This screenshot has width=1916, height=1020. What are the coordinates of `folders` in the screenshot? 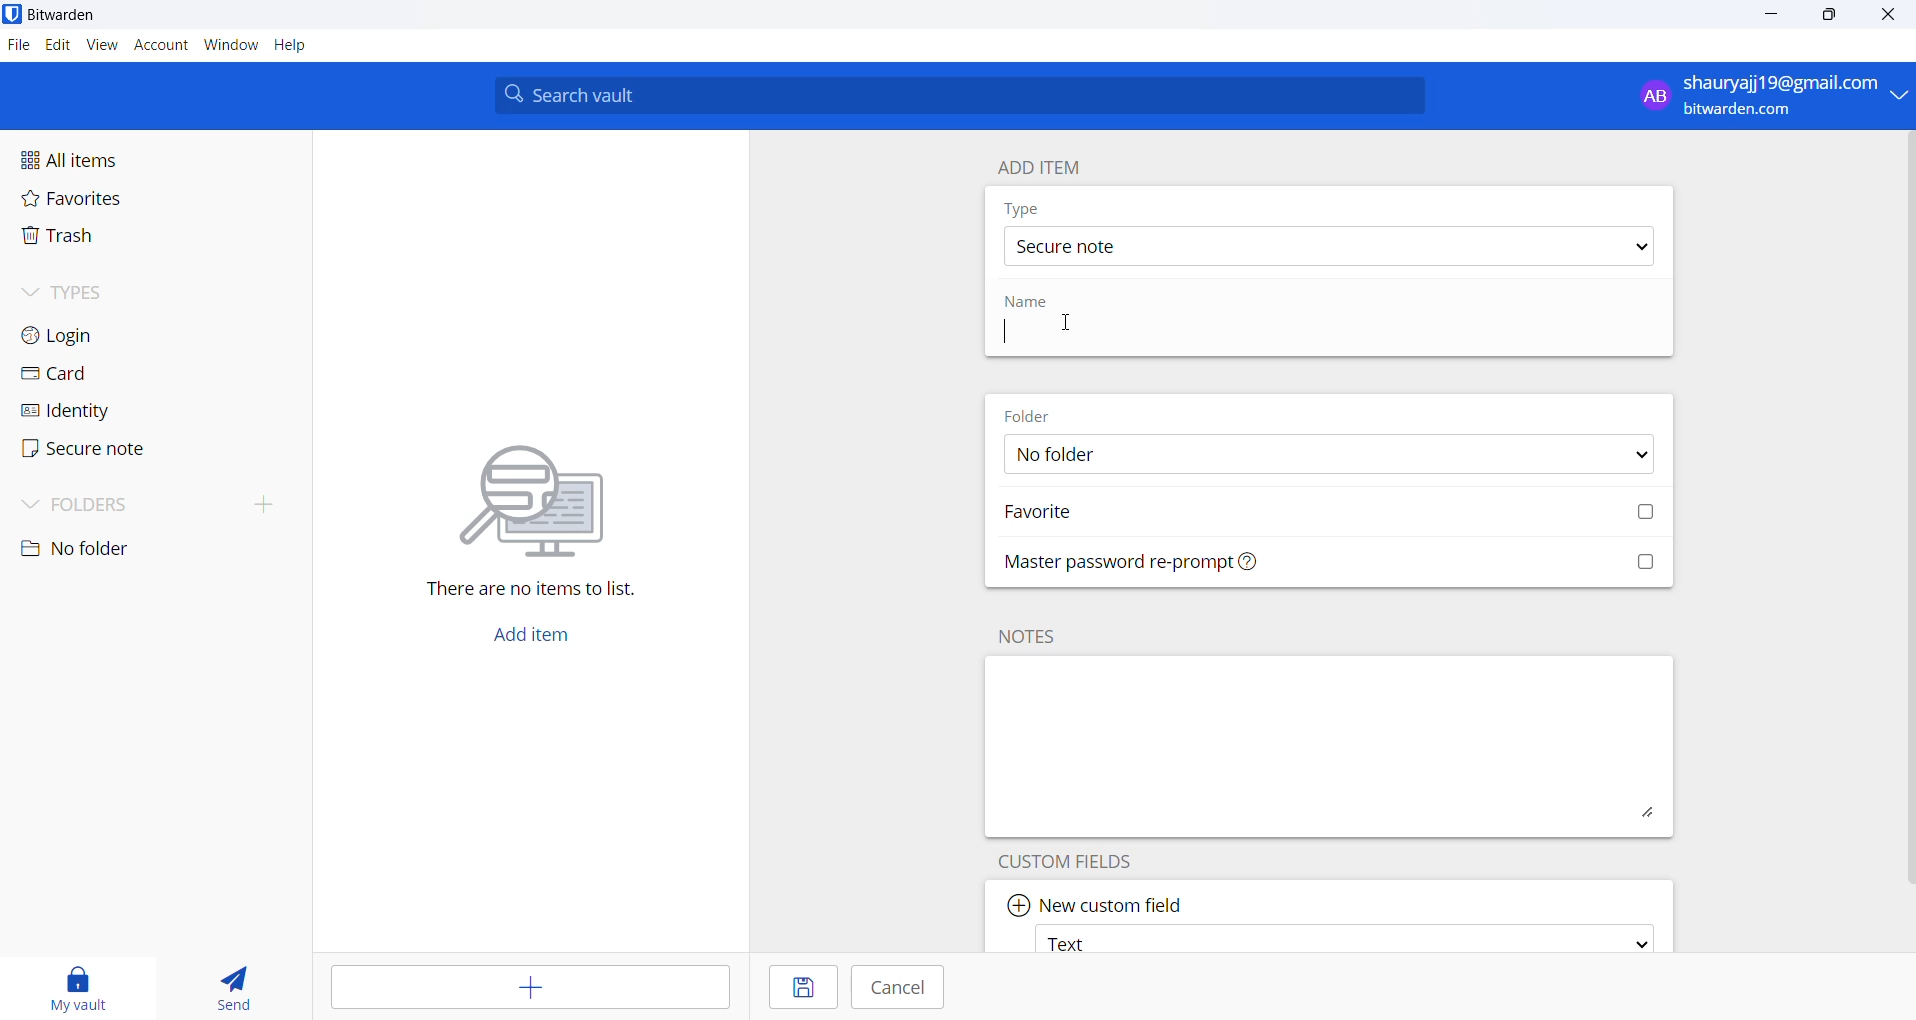 It's located at (156, 508).